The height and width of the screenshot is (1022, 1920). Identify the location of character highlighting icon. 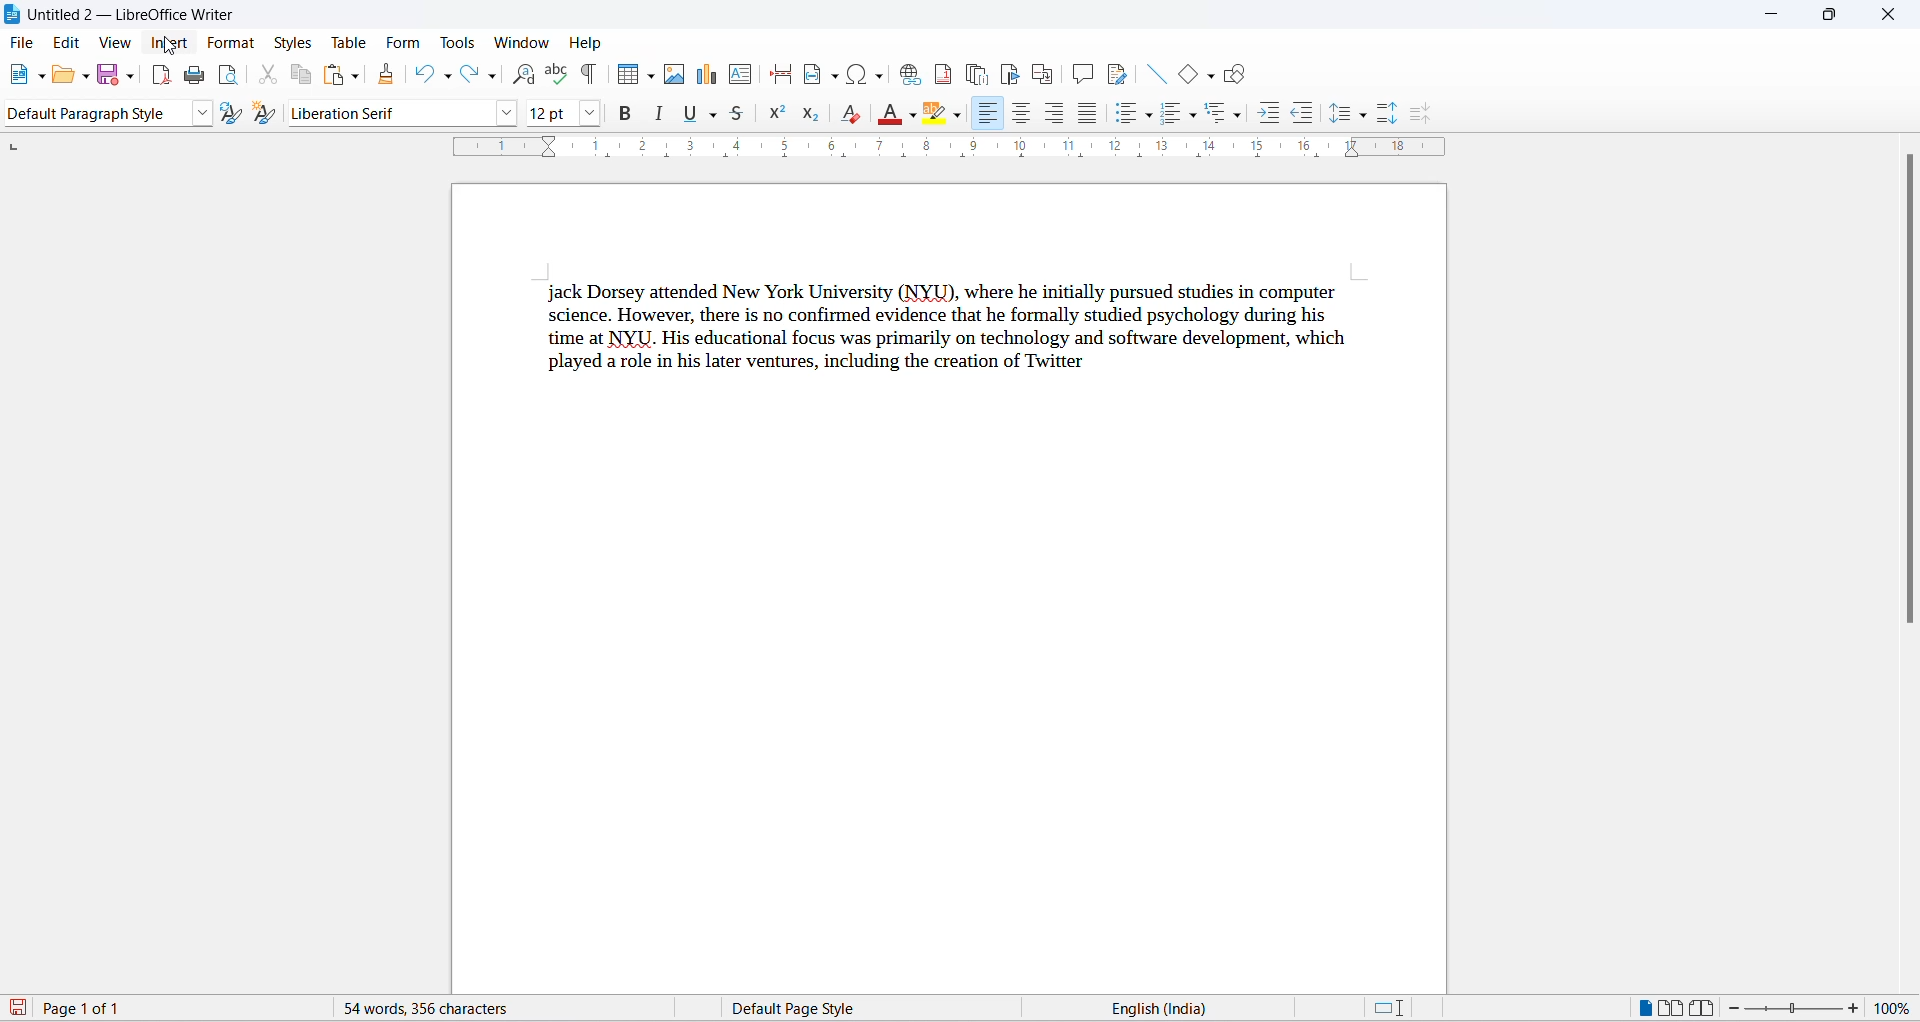
(934, 114).